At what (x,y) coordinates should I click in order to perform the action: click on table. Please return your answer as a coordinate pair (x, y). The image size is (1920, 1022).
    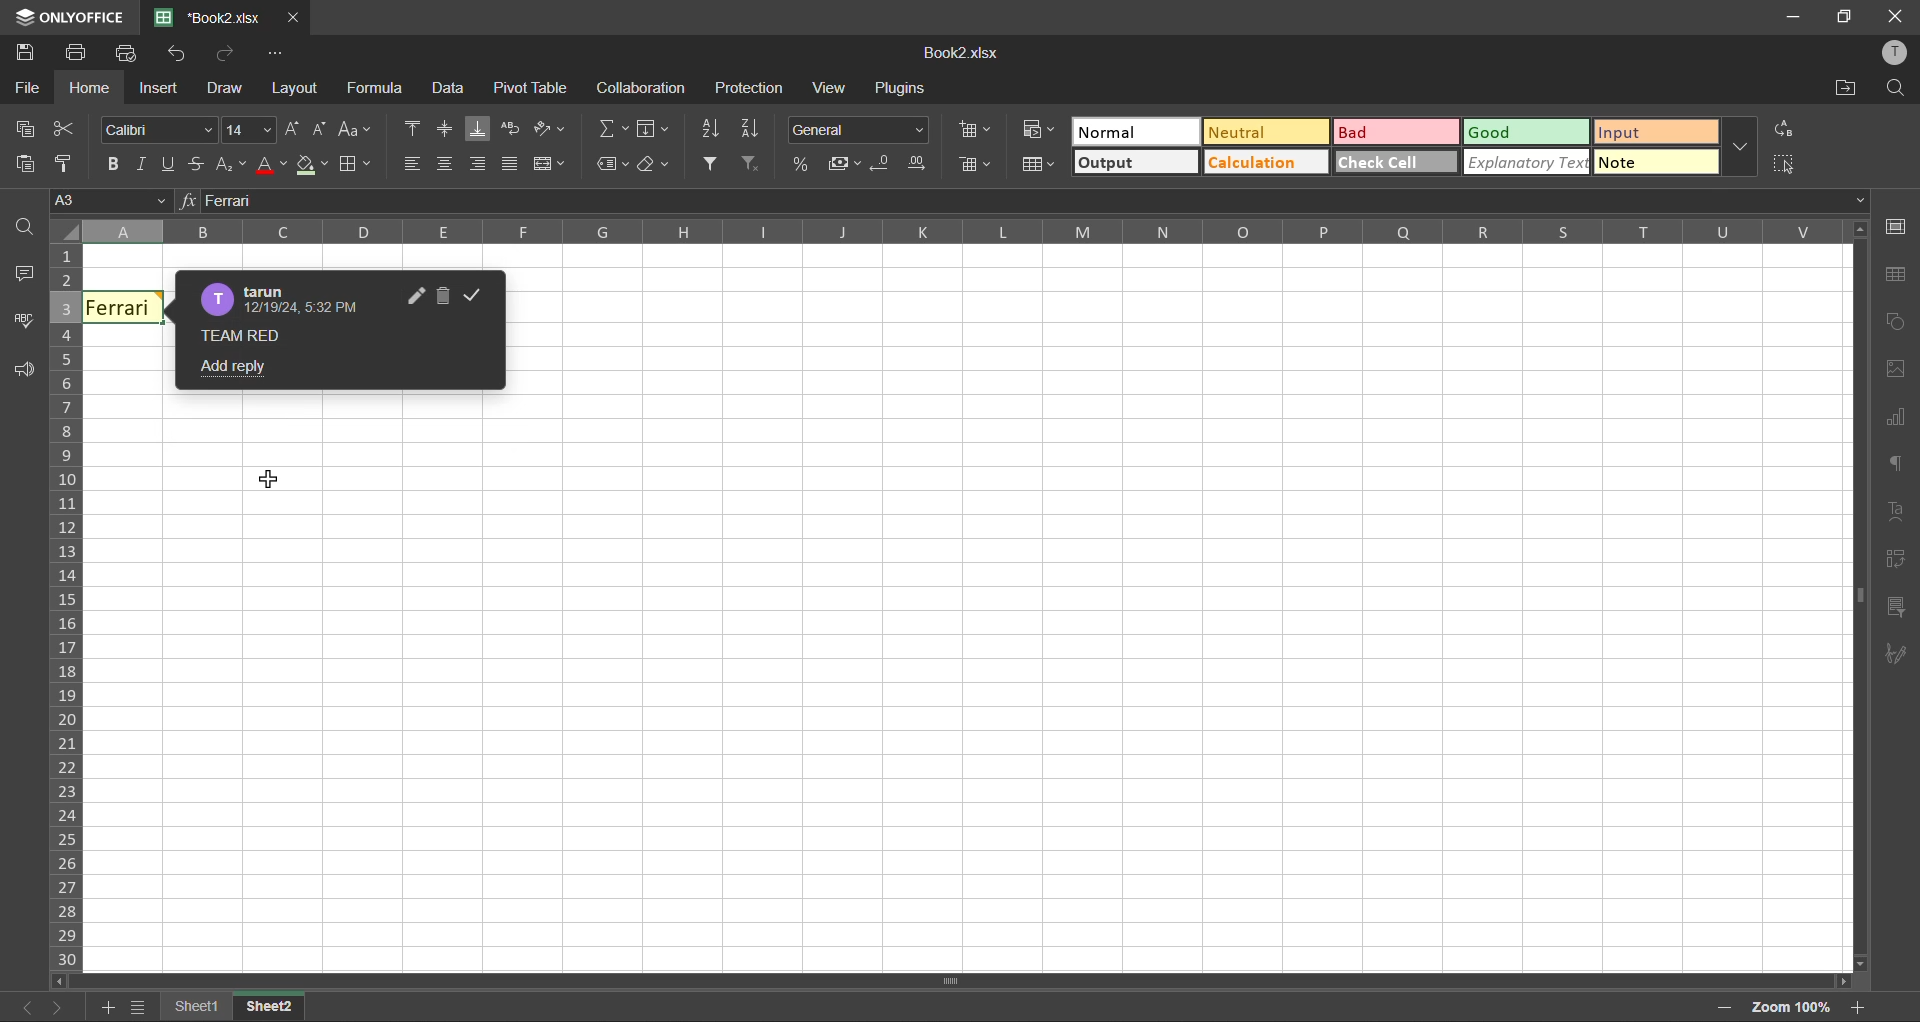
    Looking at the image, I should click on (1898, 280).